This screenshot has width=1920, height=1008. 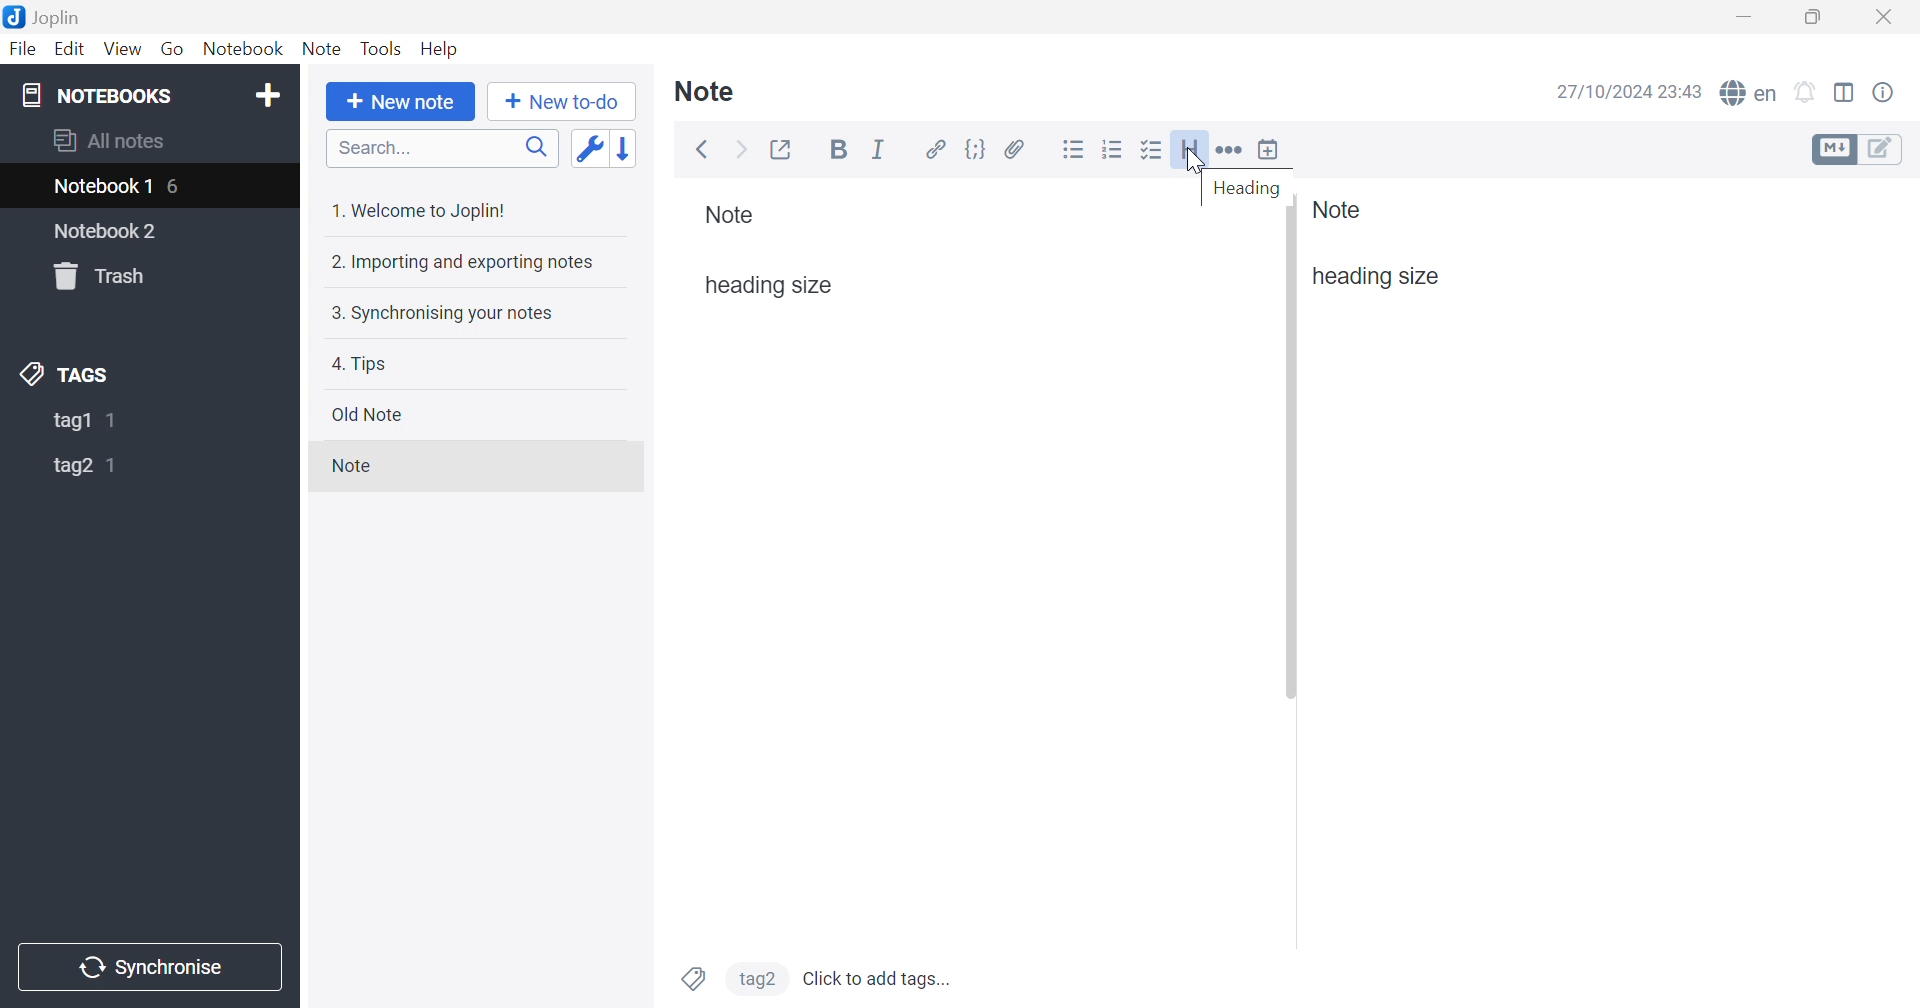 What do you see at coordinates (70, 468) in the screenshot?
I see `tag2` at bounding box center [70, 468].